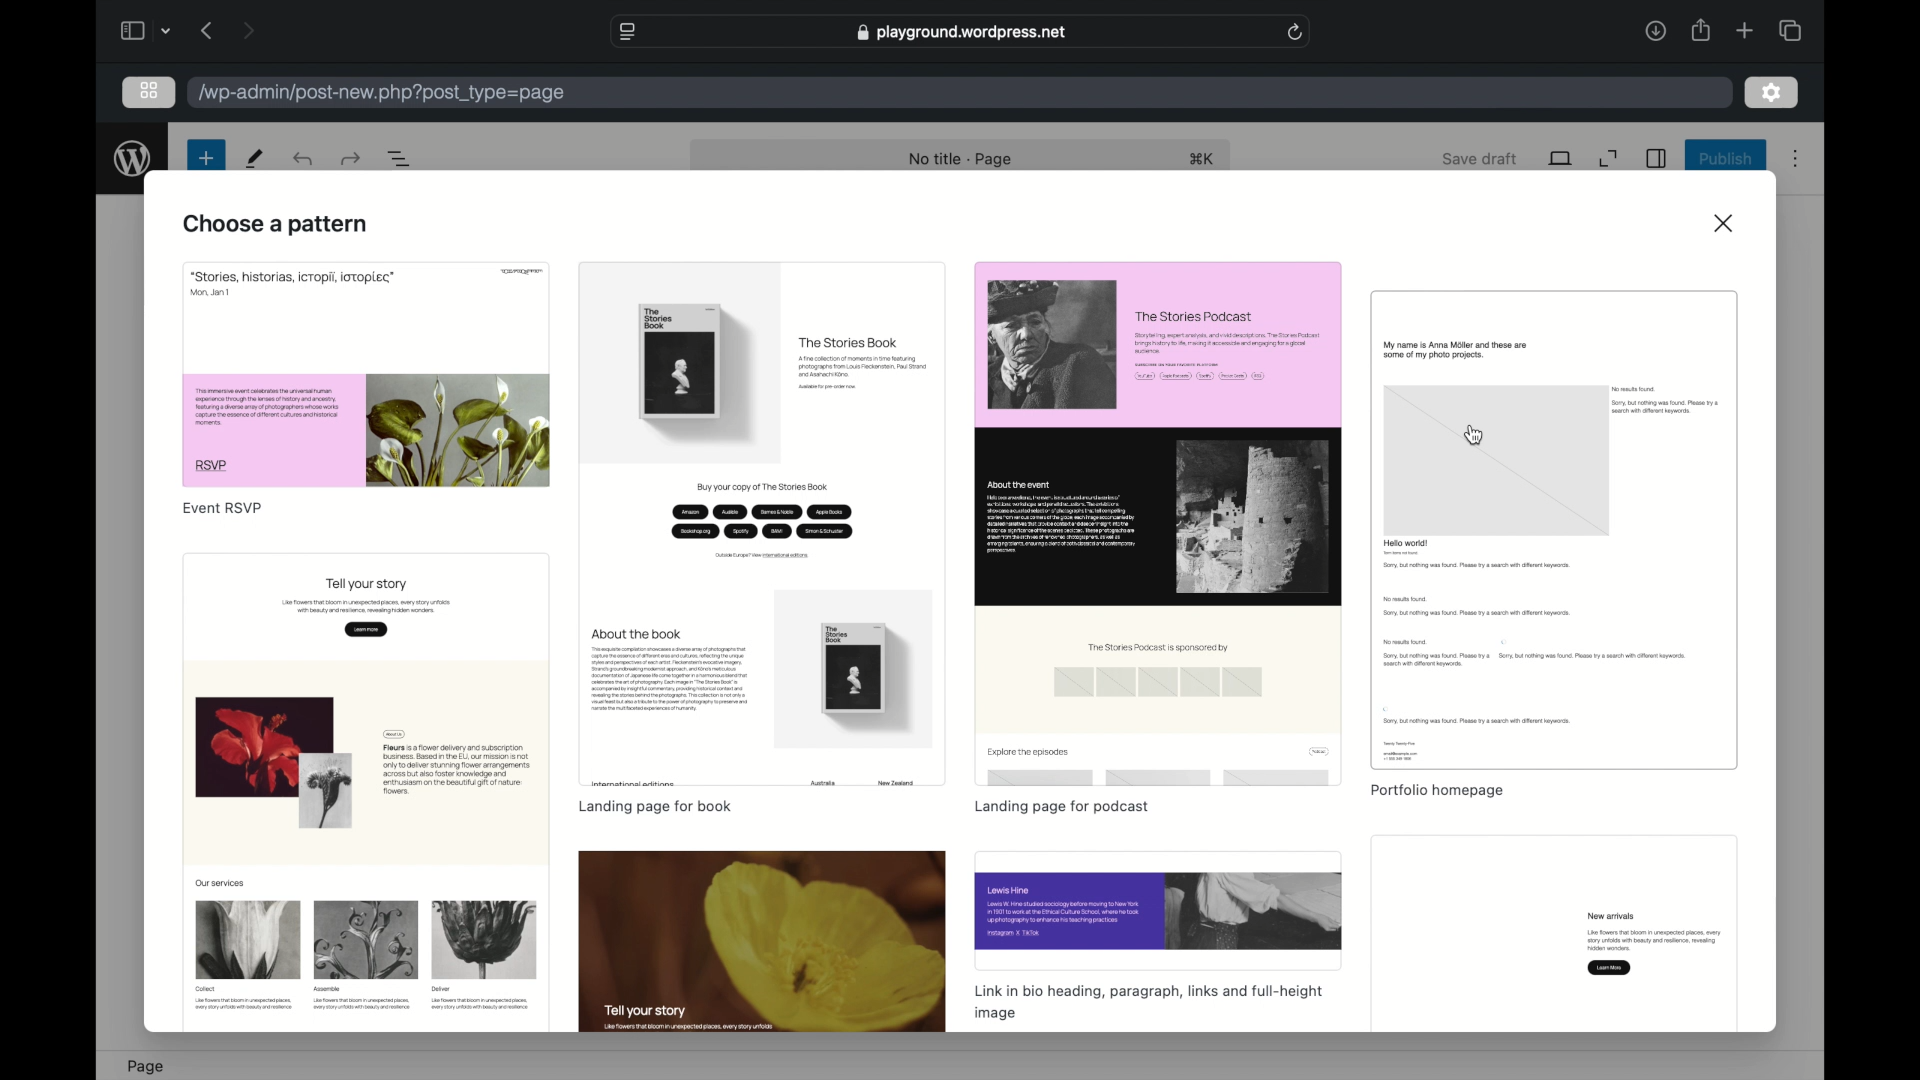 The height and width of the screenshot is (1080, 1920). What do you see at coordinates (400, 159) in the screenshot?
I see `document overview` at bounding box center [400, 159].